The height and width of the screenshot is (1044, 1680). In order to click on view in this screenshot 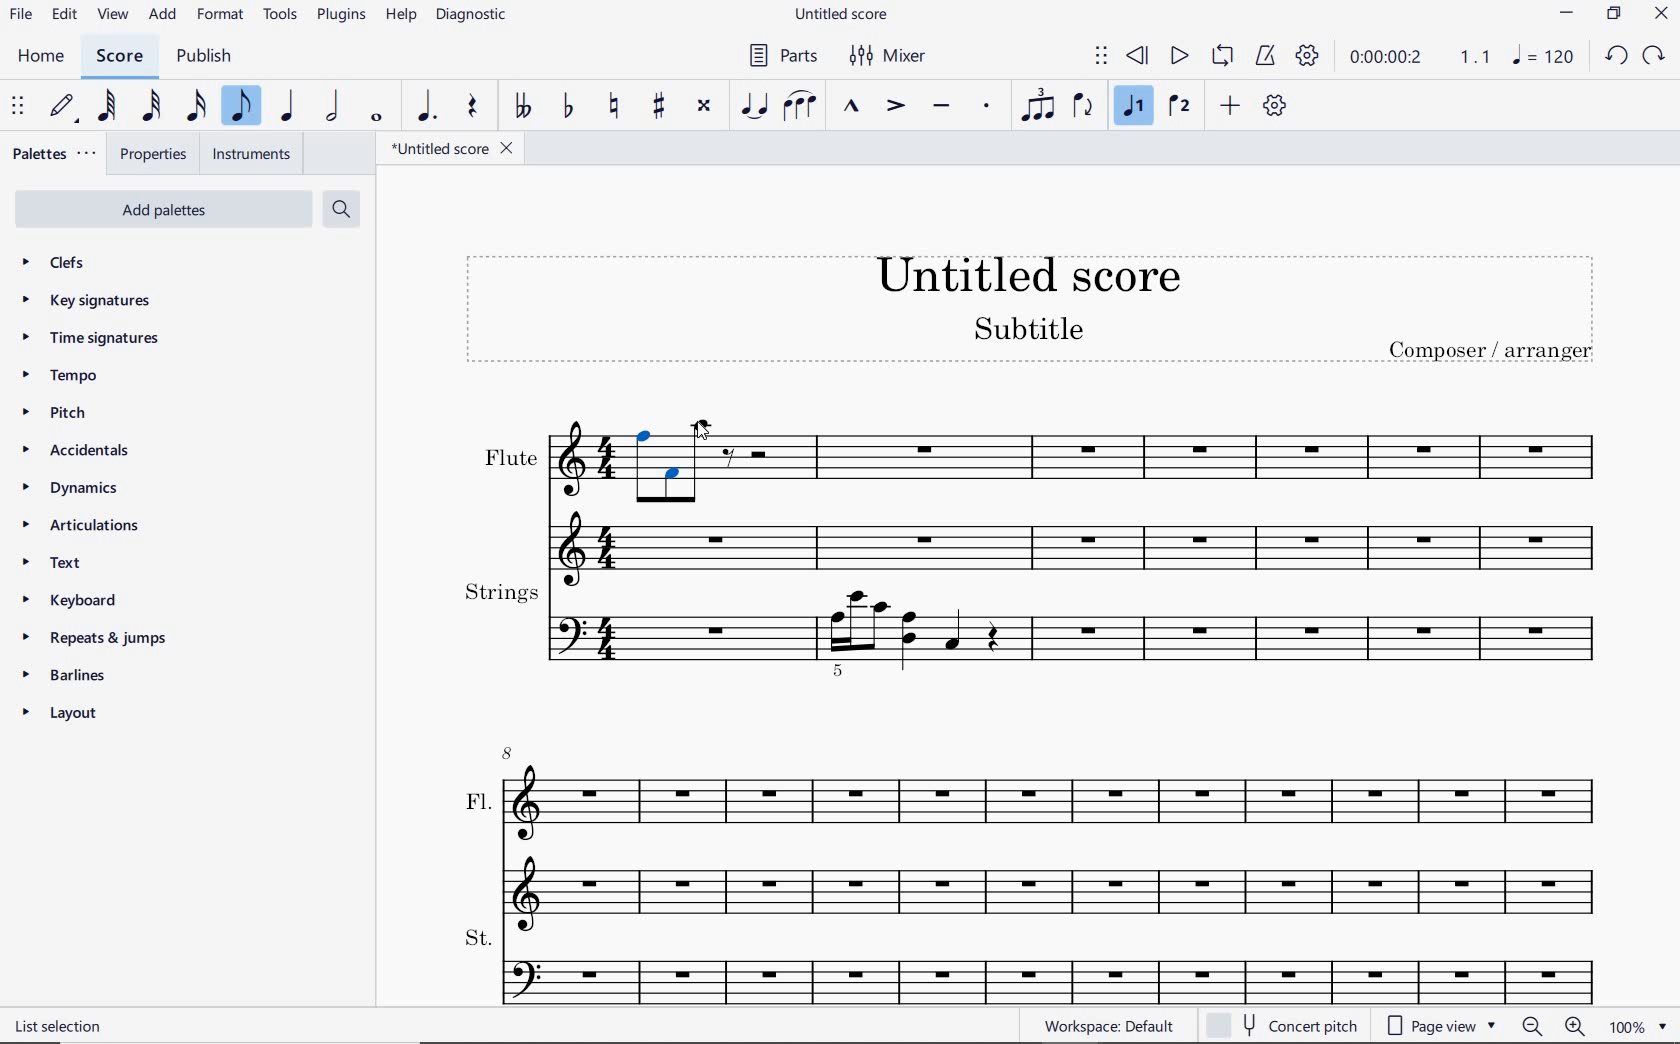, I will do `click(110, 16)`.